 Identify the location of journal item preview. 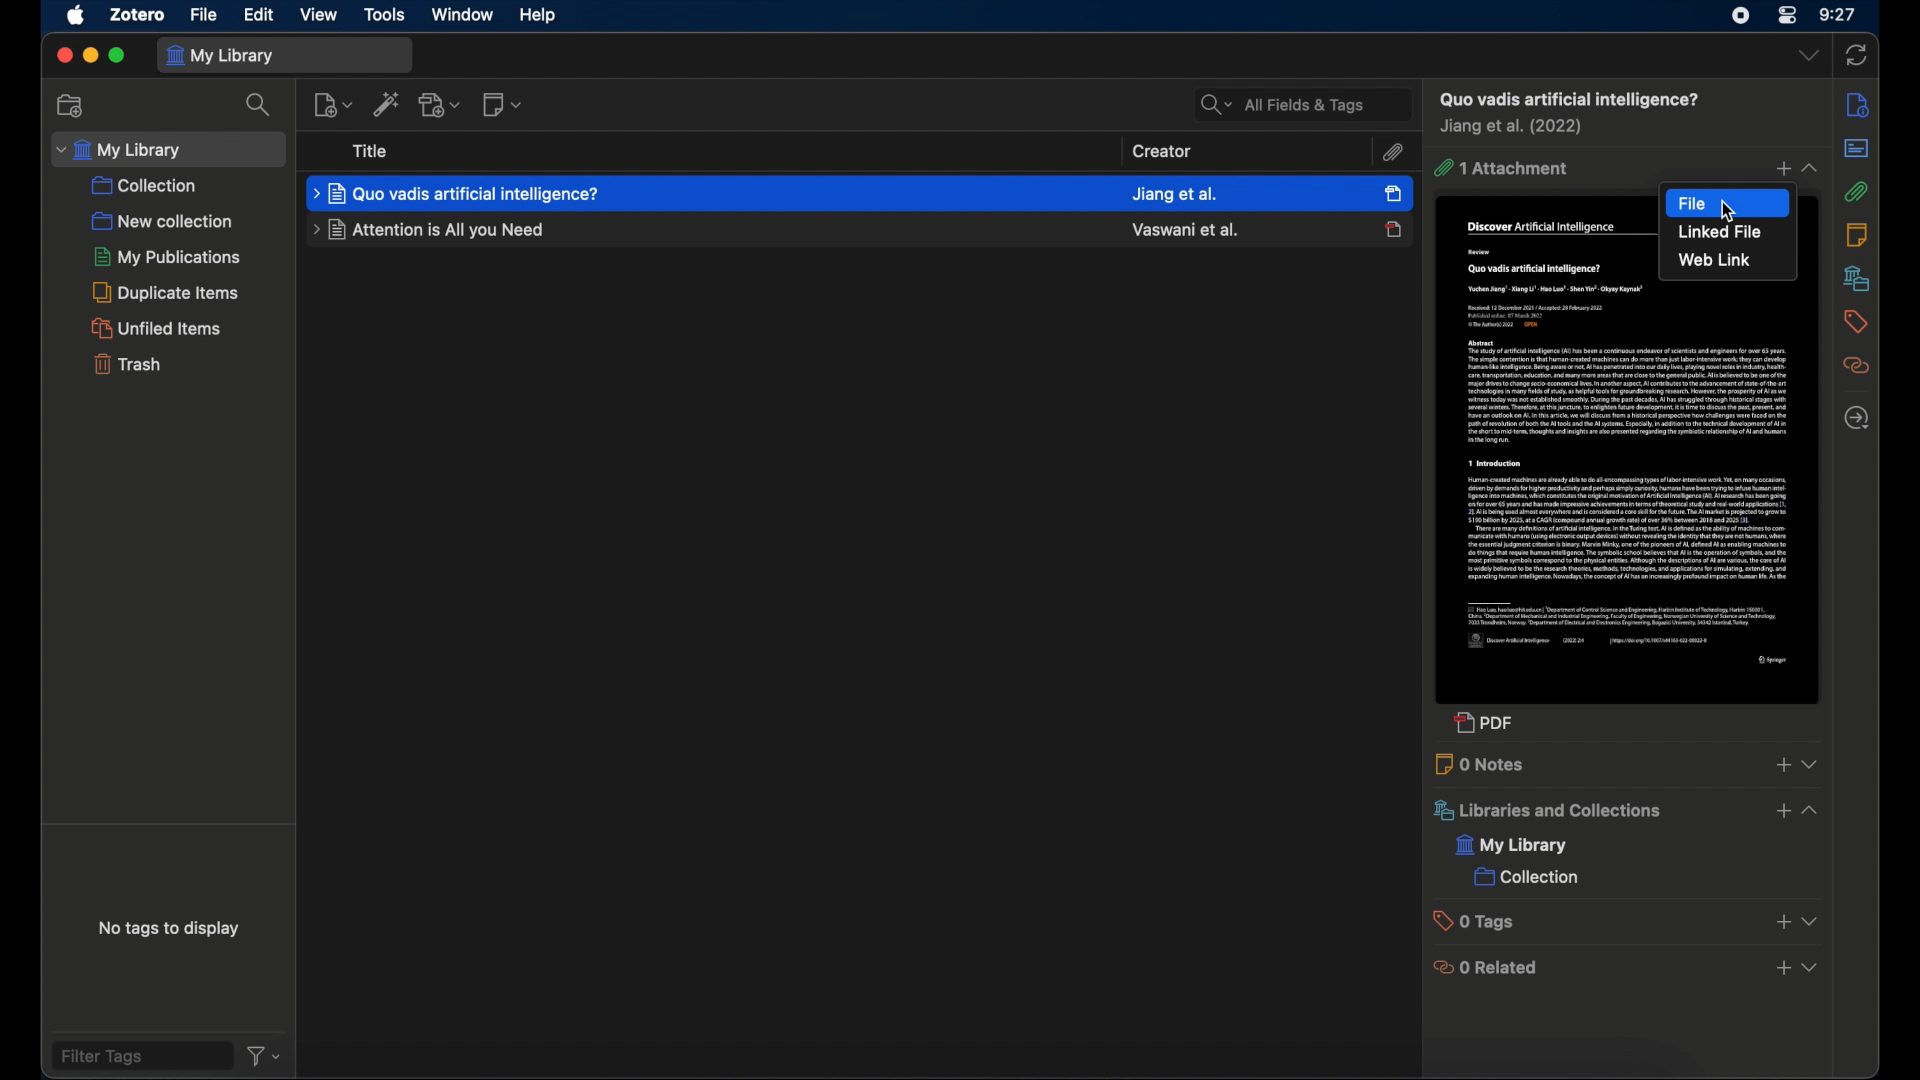
(1631, 497).